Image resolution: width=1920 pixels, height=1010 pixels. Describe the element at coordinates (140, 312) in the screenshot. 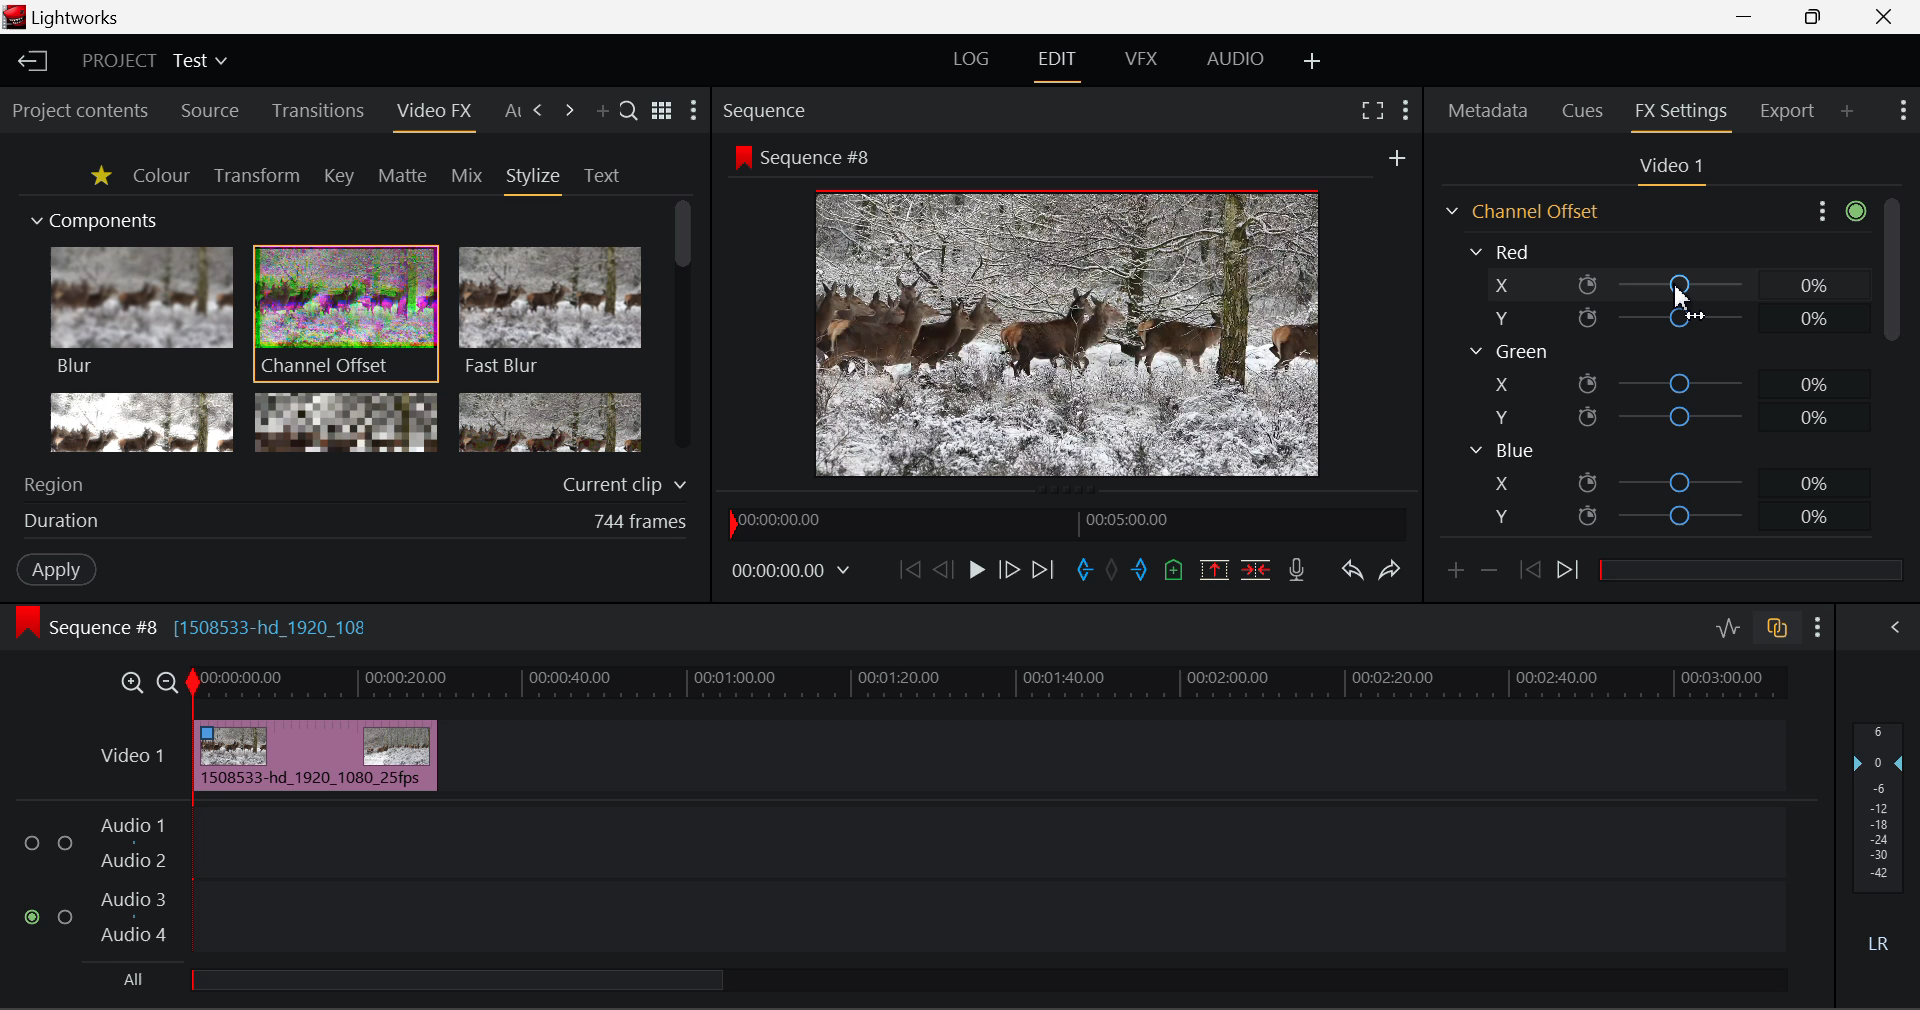

I see `Blur` at that location.